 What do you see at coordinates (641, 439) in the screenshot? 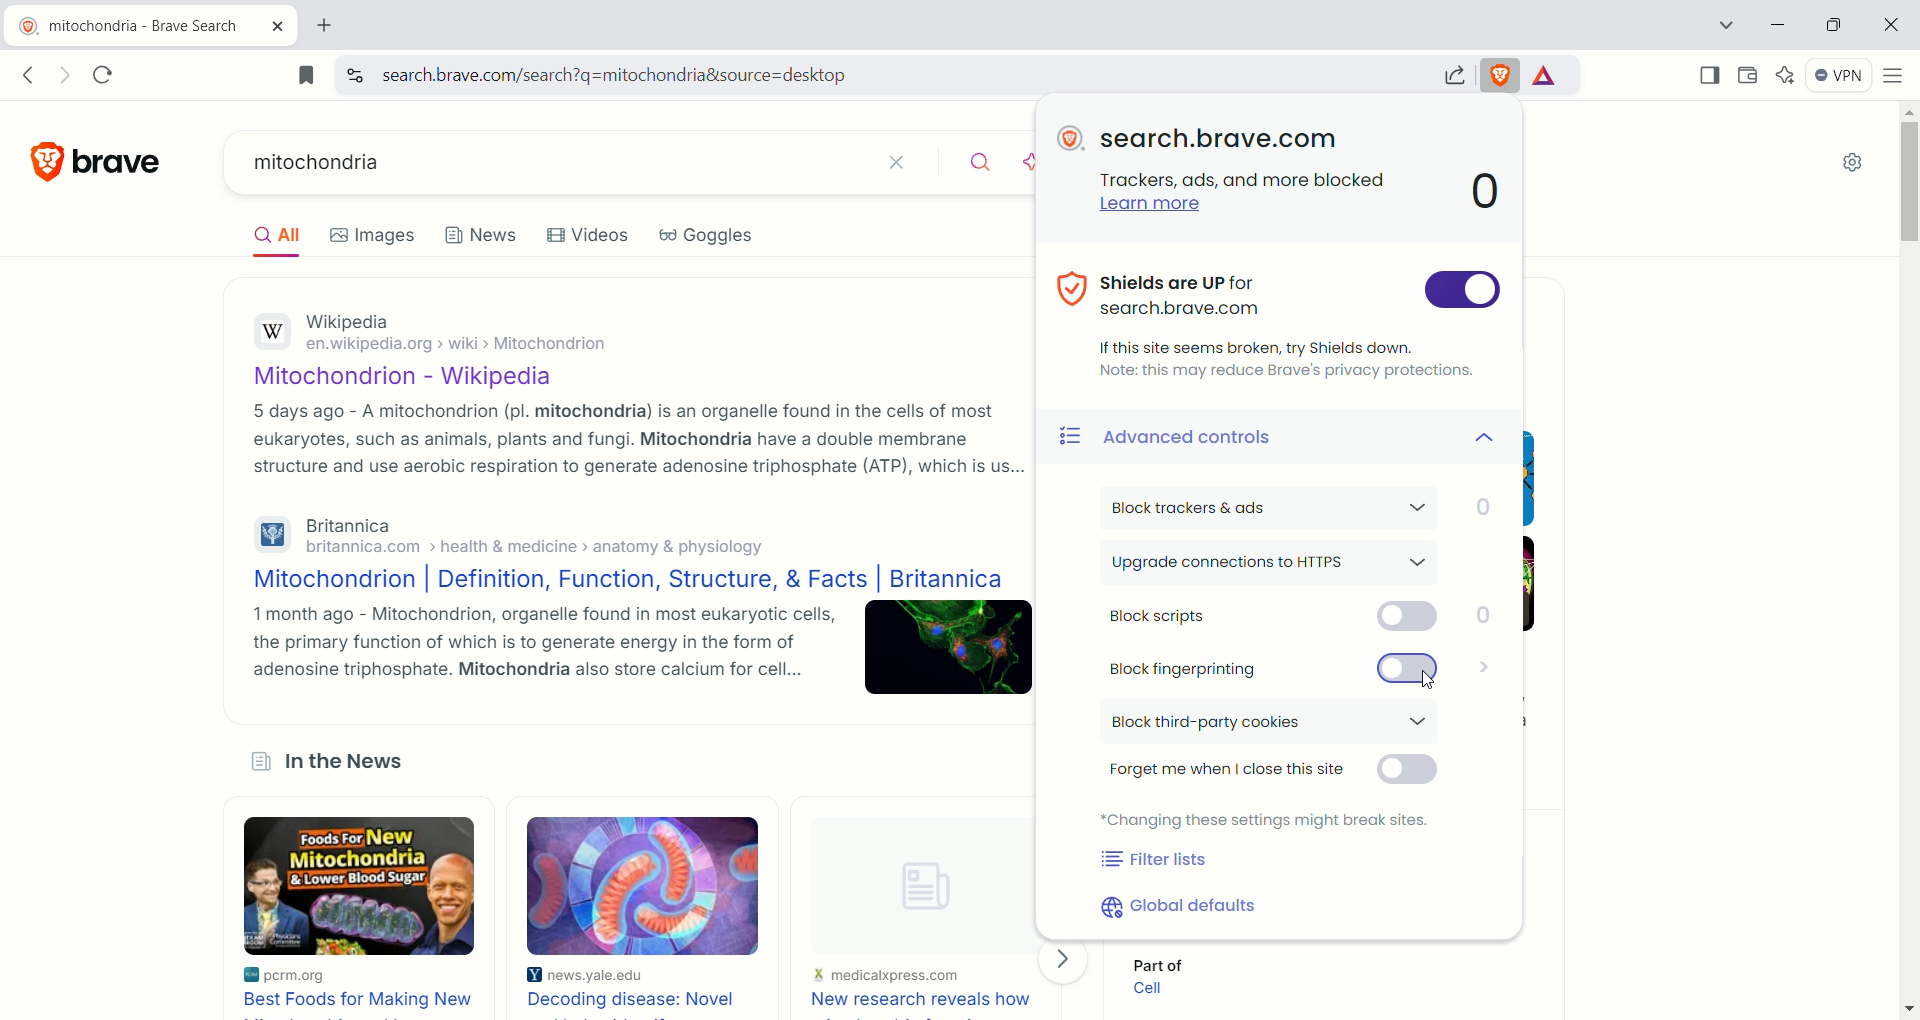
I see `5 days ago - A mitochondrion (pl. mitochondria) is an organelle found in the cells of most
eukaryotes, such as animals, plants and fungi. Mitochondria have a double membrane
structure and use aerobic respiration to generate adenosine triphosphate (ATP), which is us...` at bounding box center [641, 439].